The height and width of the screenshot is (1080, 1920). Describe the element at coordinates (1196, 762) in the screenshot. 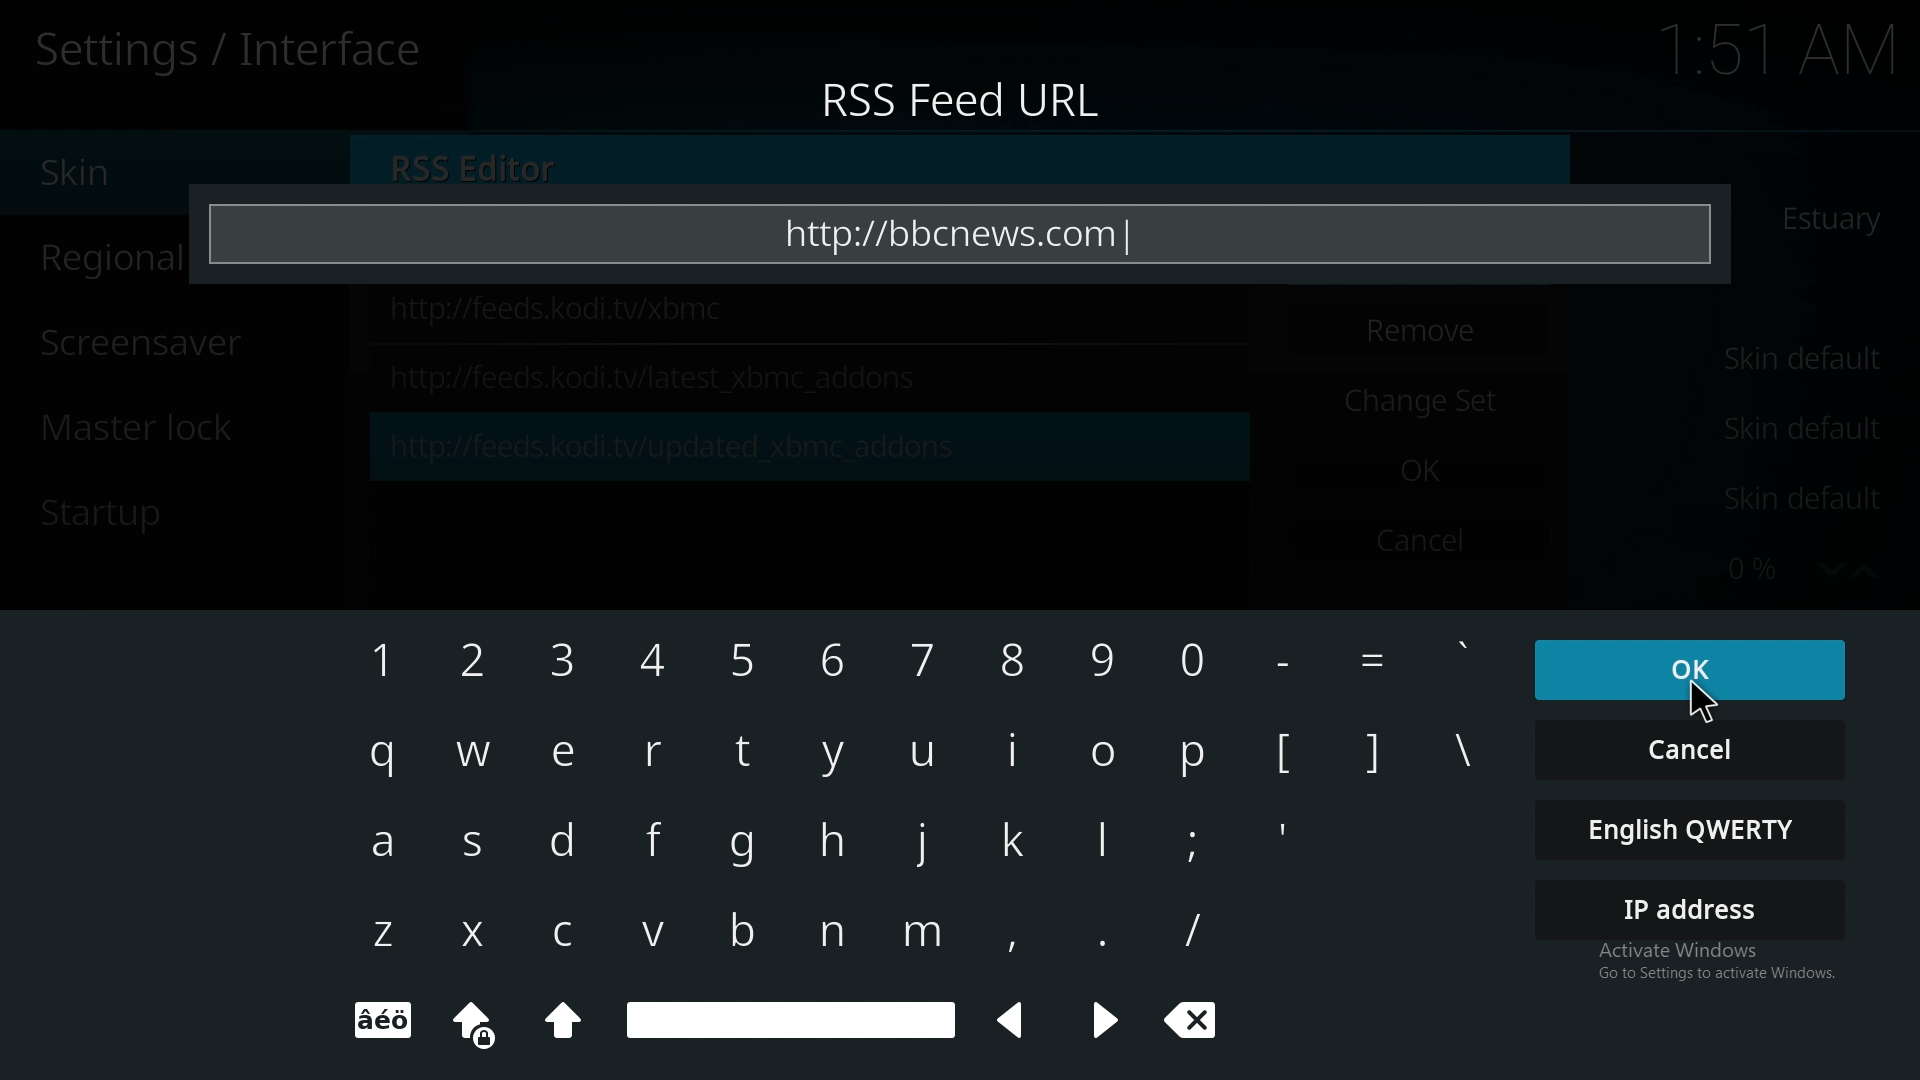

I see `keyboard Input` at that location.